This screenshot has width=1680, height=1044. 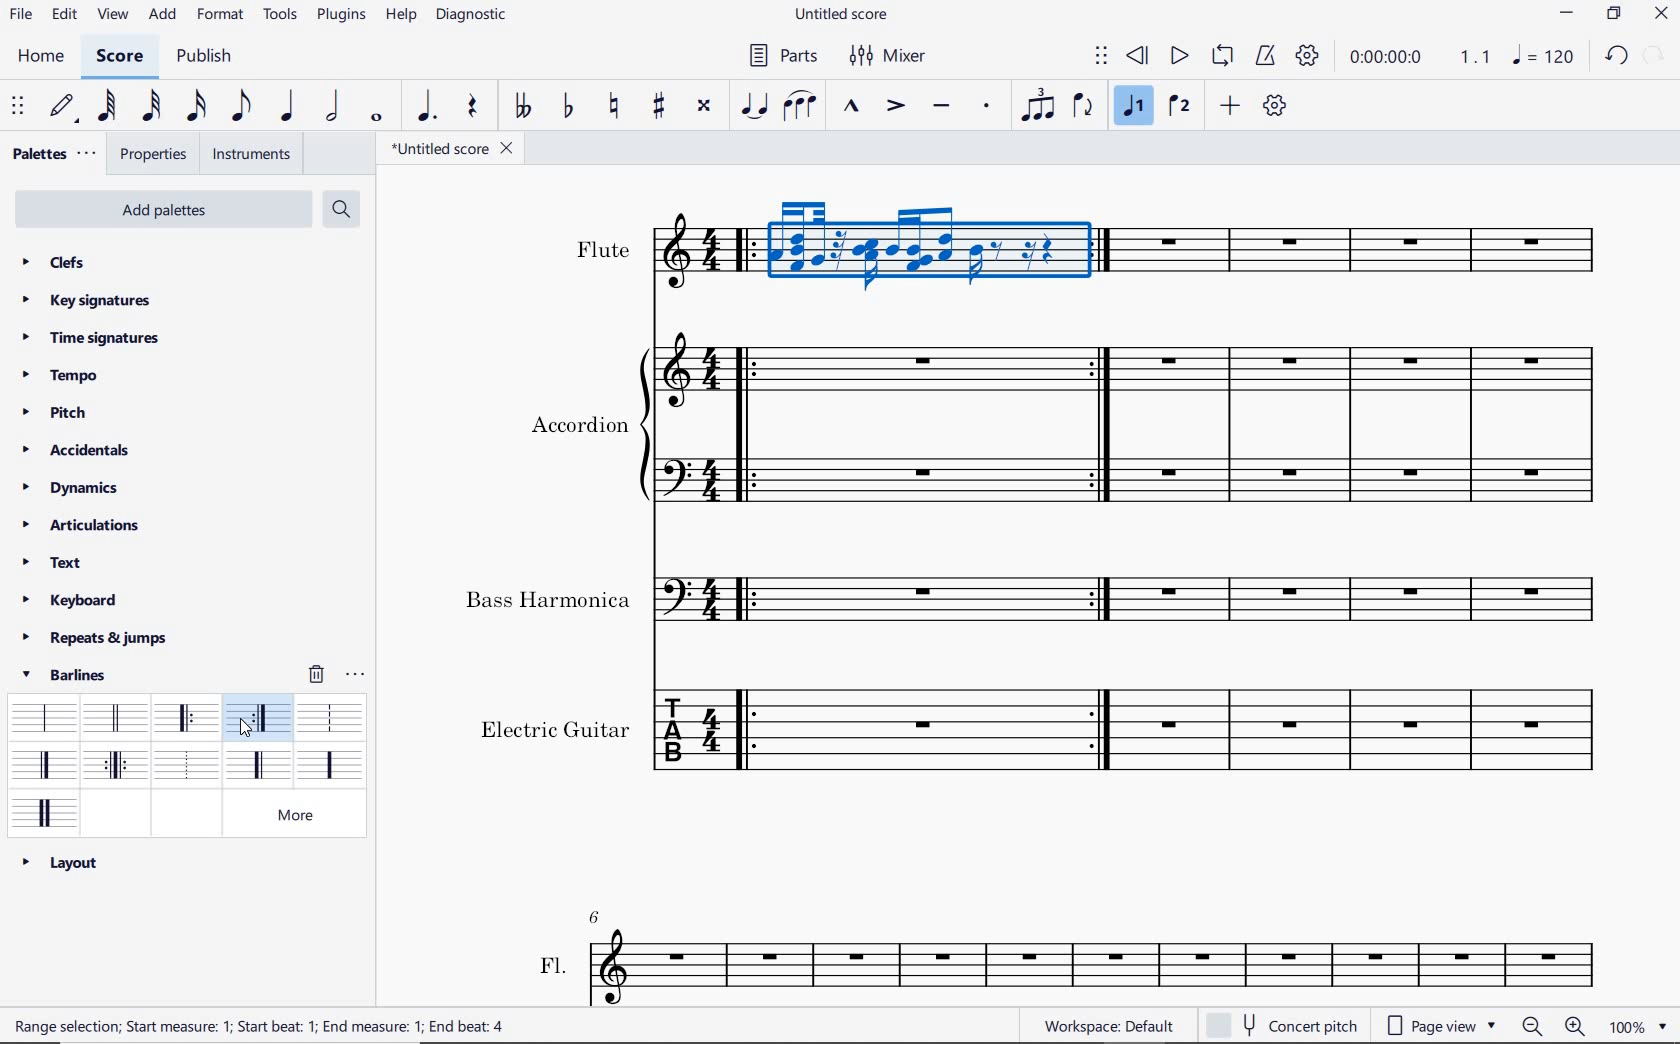 I want to click on options, so click(x=357, y=674).